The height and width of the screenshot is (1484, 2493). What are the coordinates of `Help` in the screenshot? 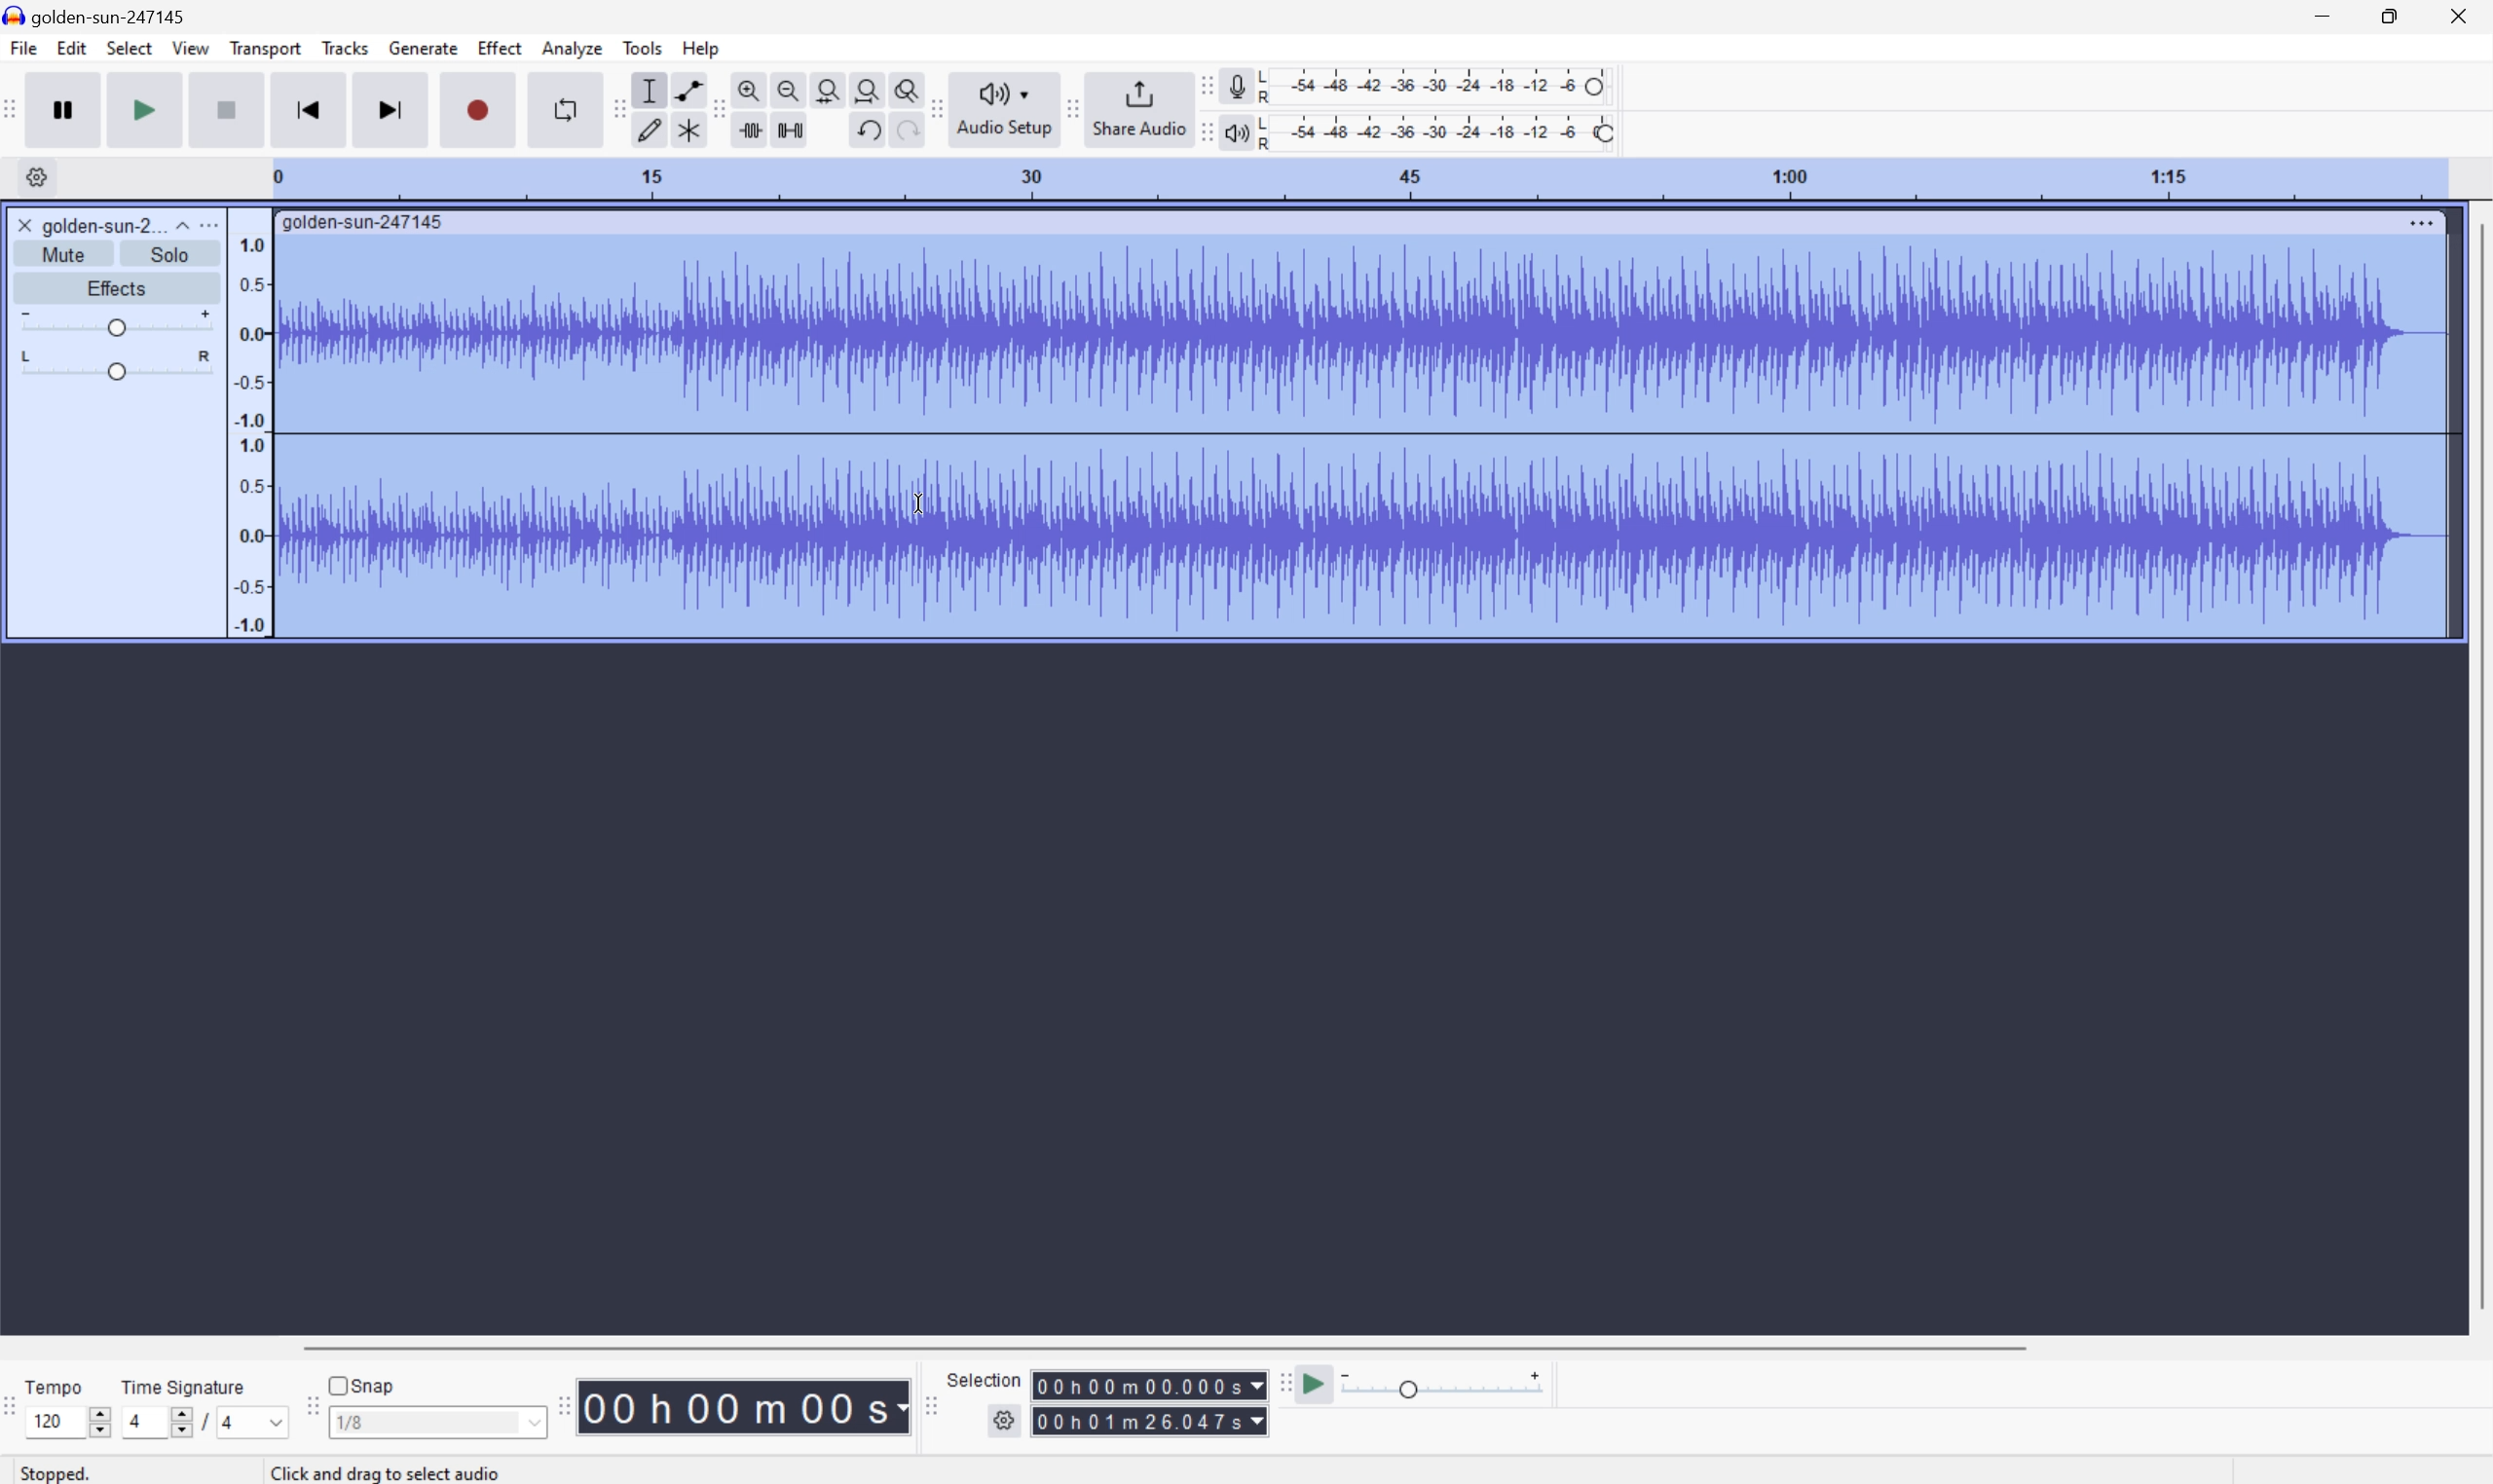 It's located at (704, 49).